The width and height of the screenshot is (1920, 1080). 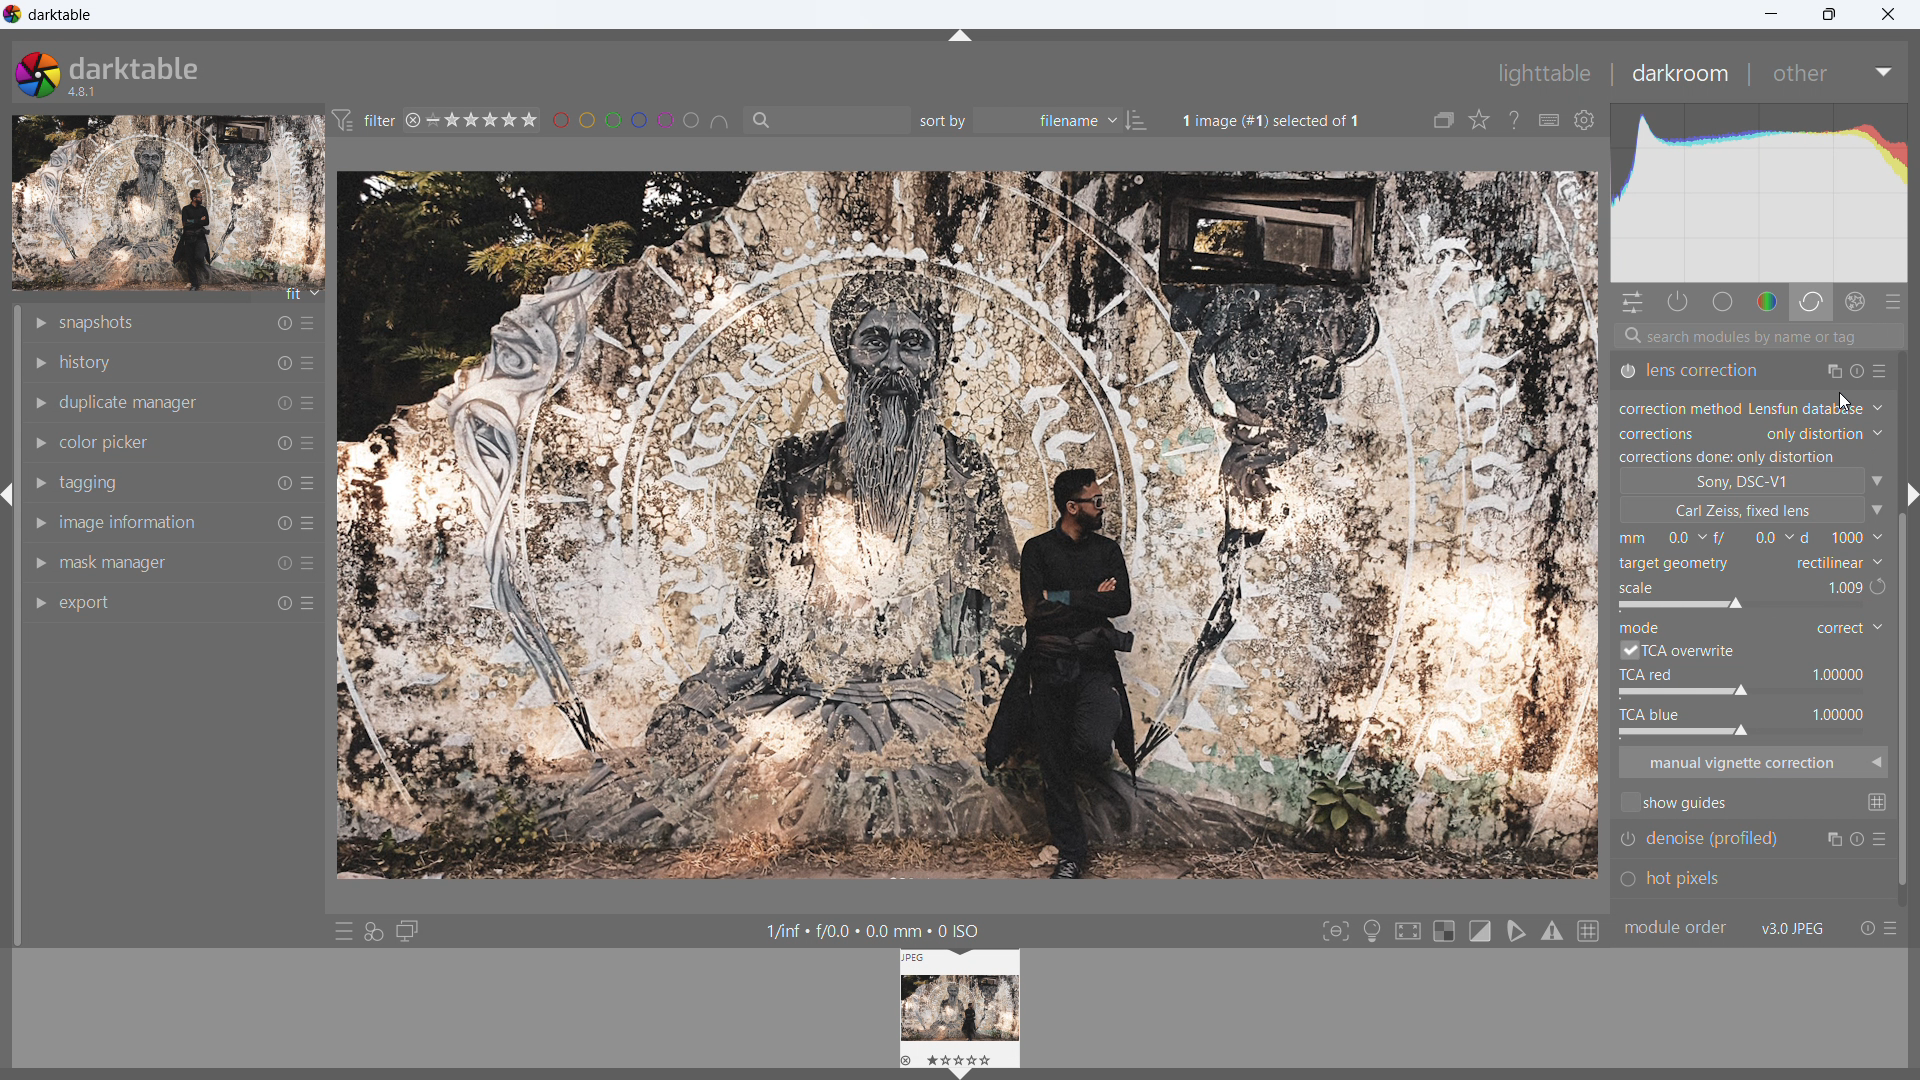 What do you see at coordinates (959, 1009) in the screenshot?
I see `lighttable preview` at bounding box center [959, 1009].